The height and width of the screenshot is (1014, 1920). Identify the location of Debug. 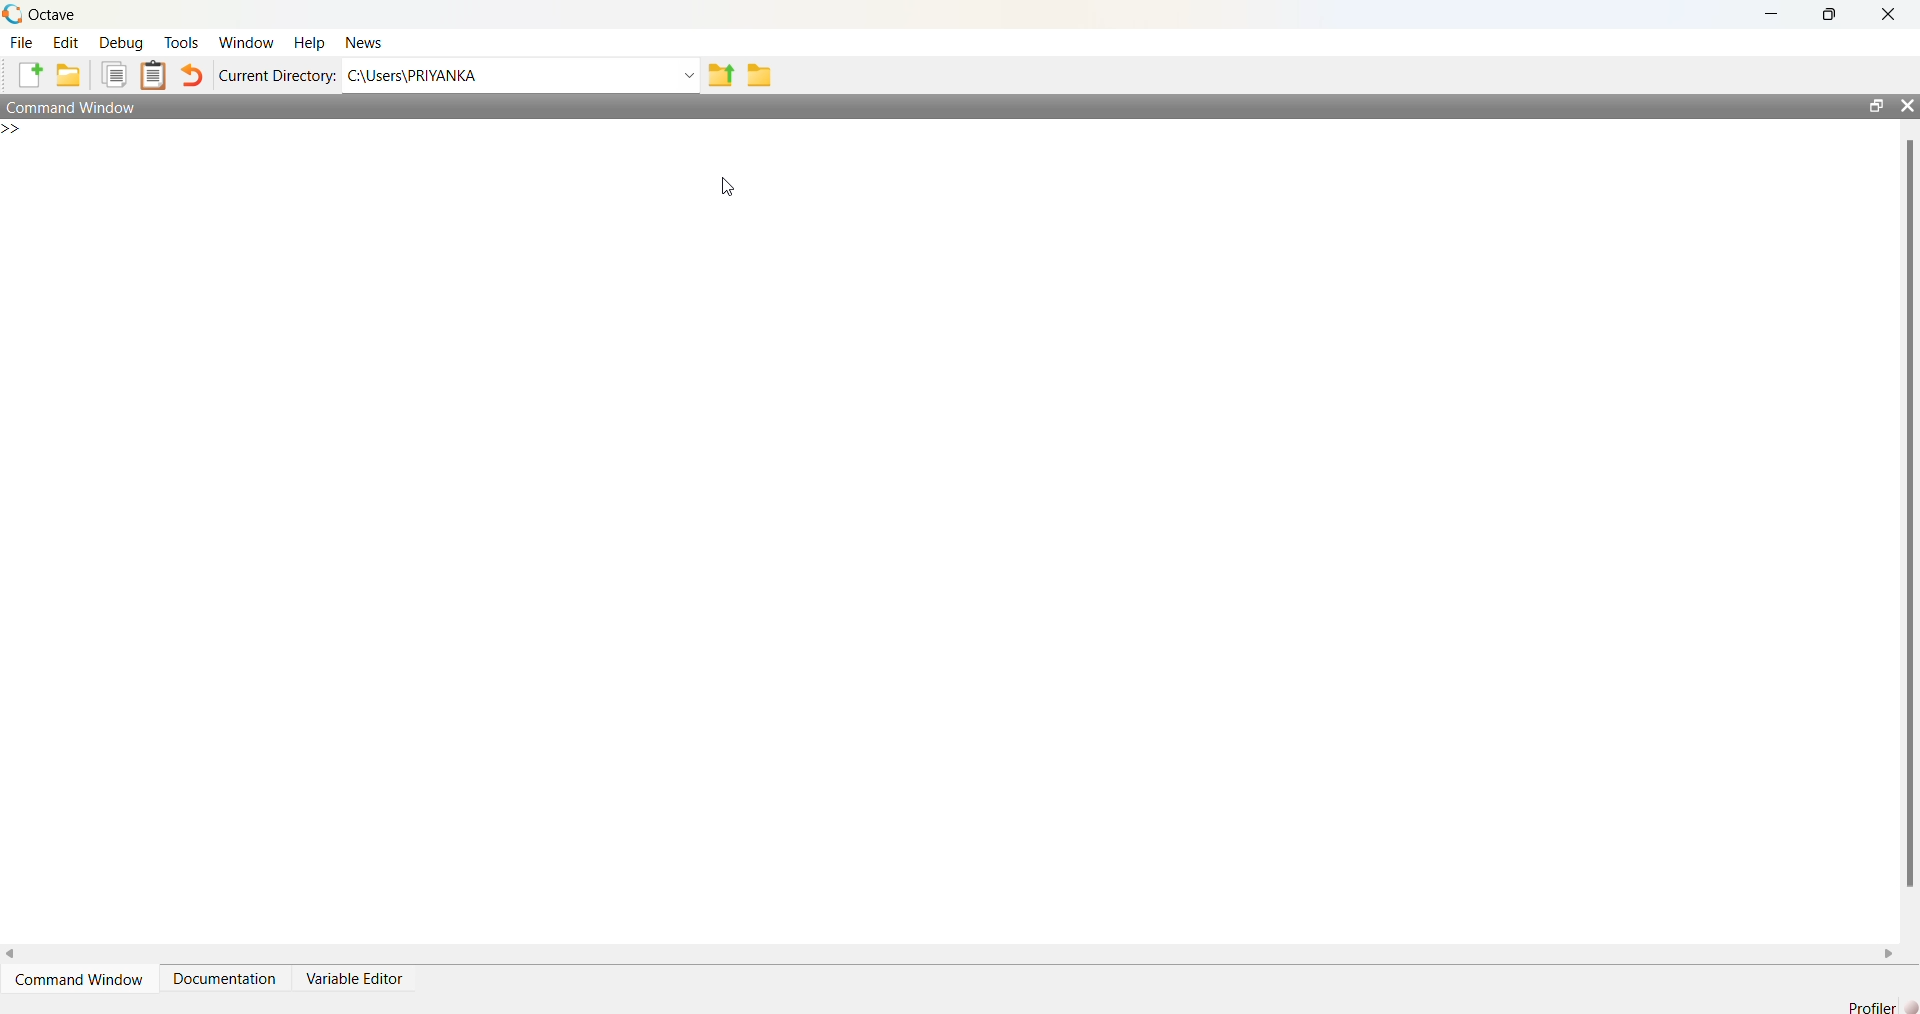
(121, 42).